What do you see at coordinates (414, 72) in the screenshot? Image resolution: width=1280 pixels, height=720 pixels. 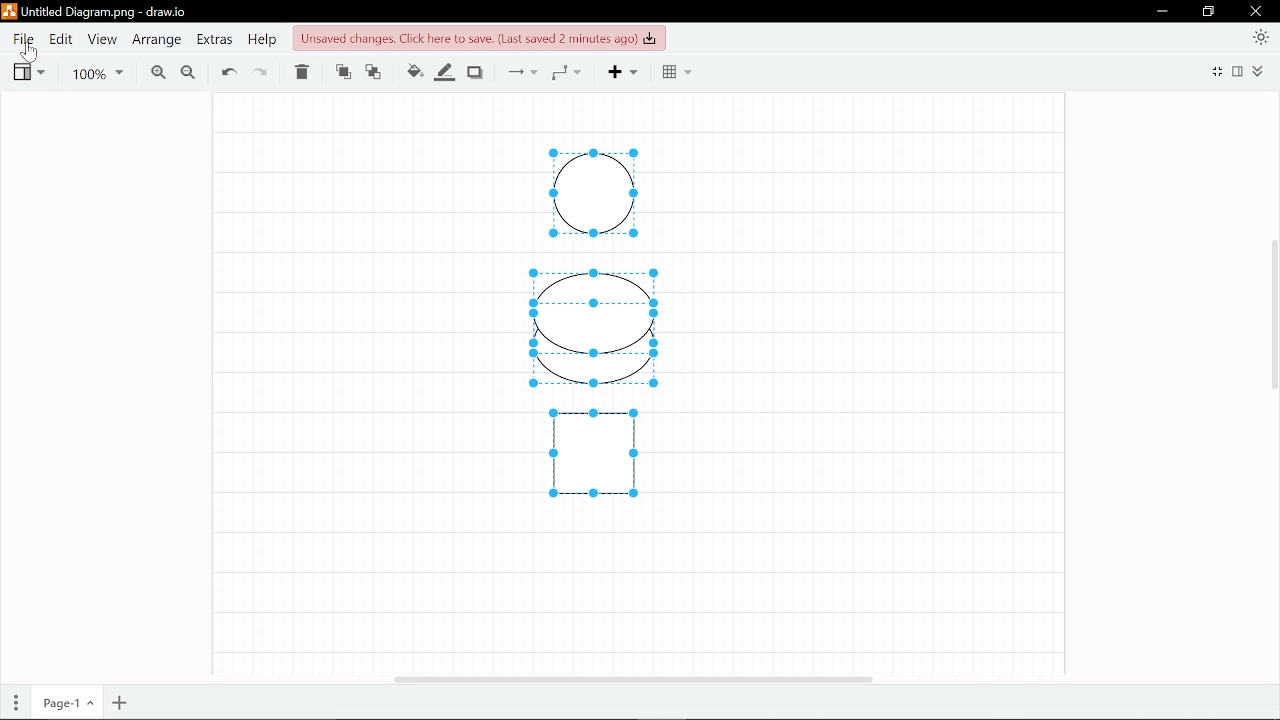 I see `Fill colour` at bounding box center [414, 72].